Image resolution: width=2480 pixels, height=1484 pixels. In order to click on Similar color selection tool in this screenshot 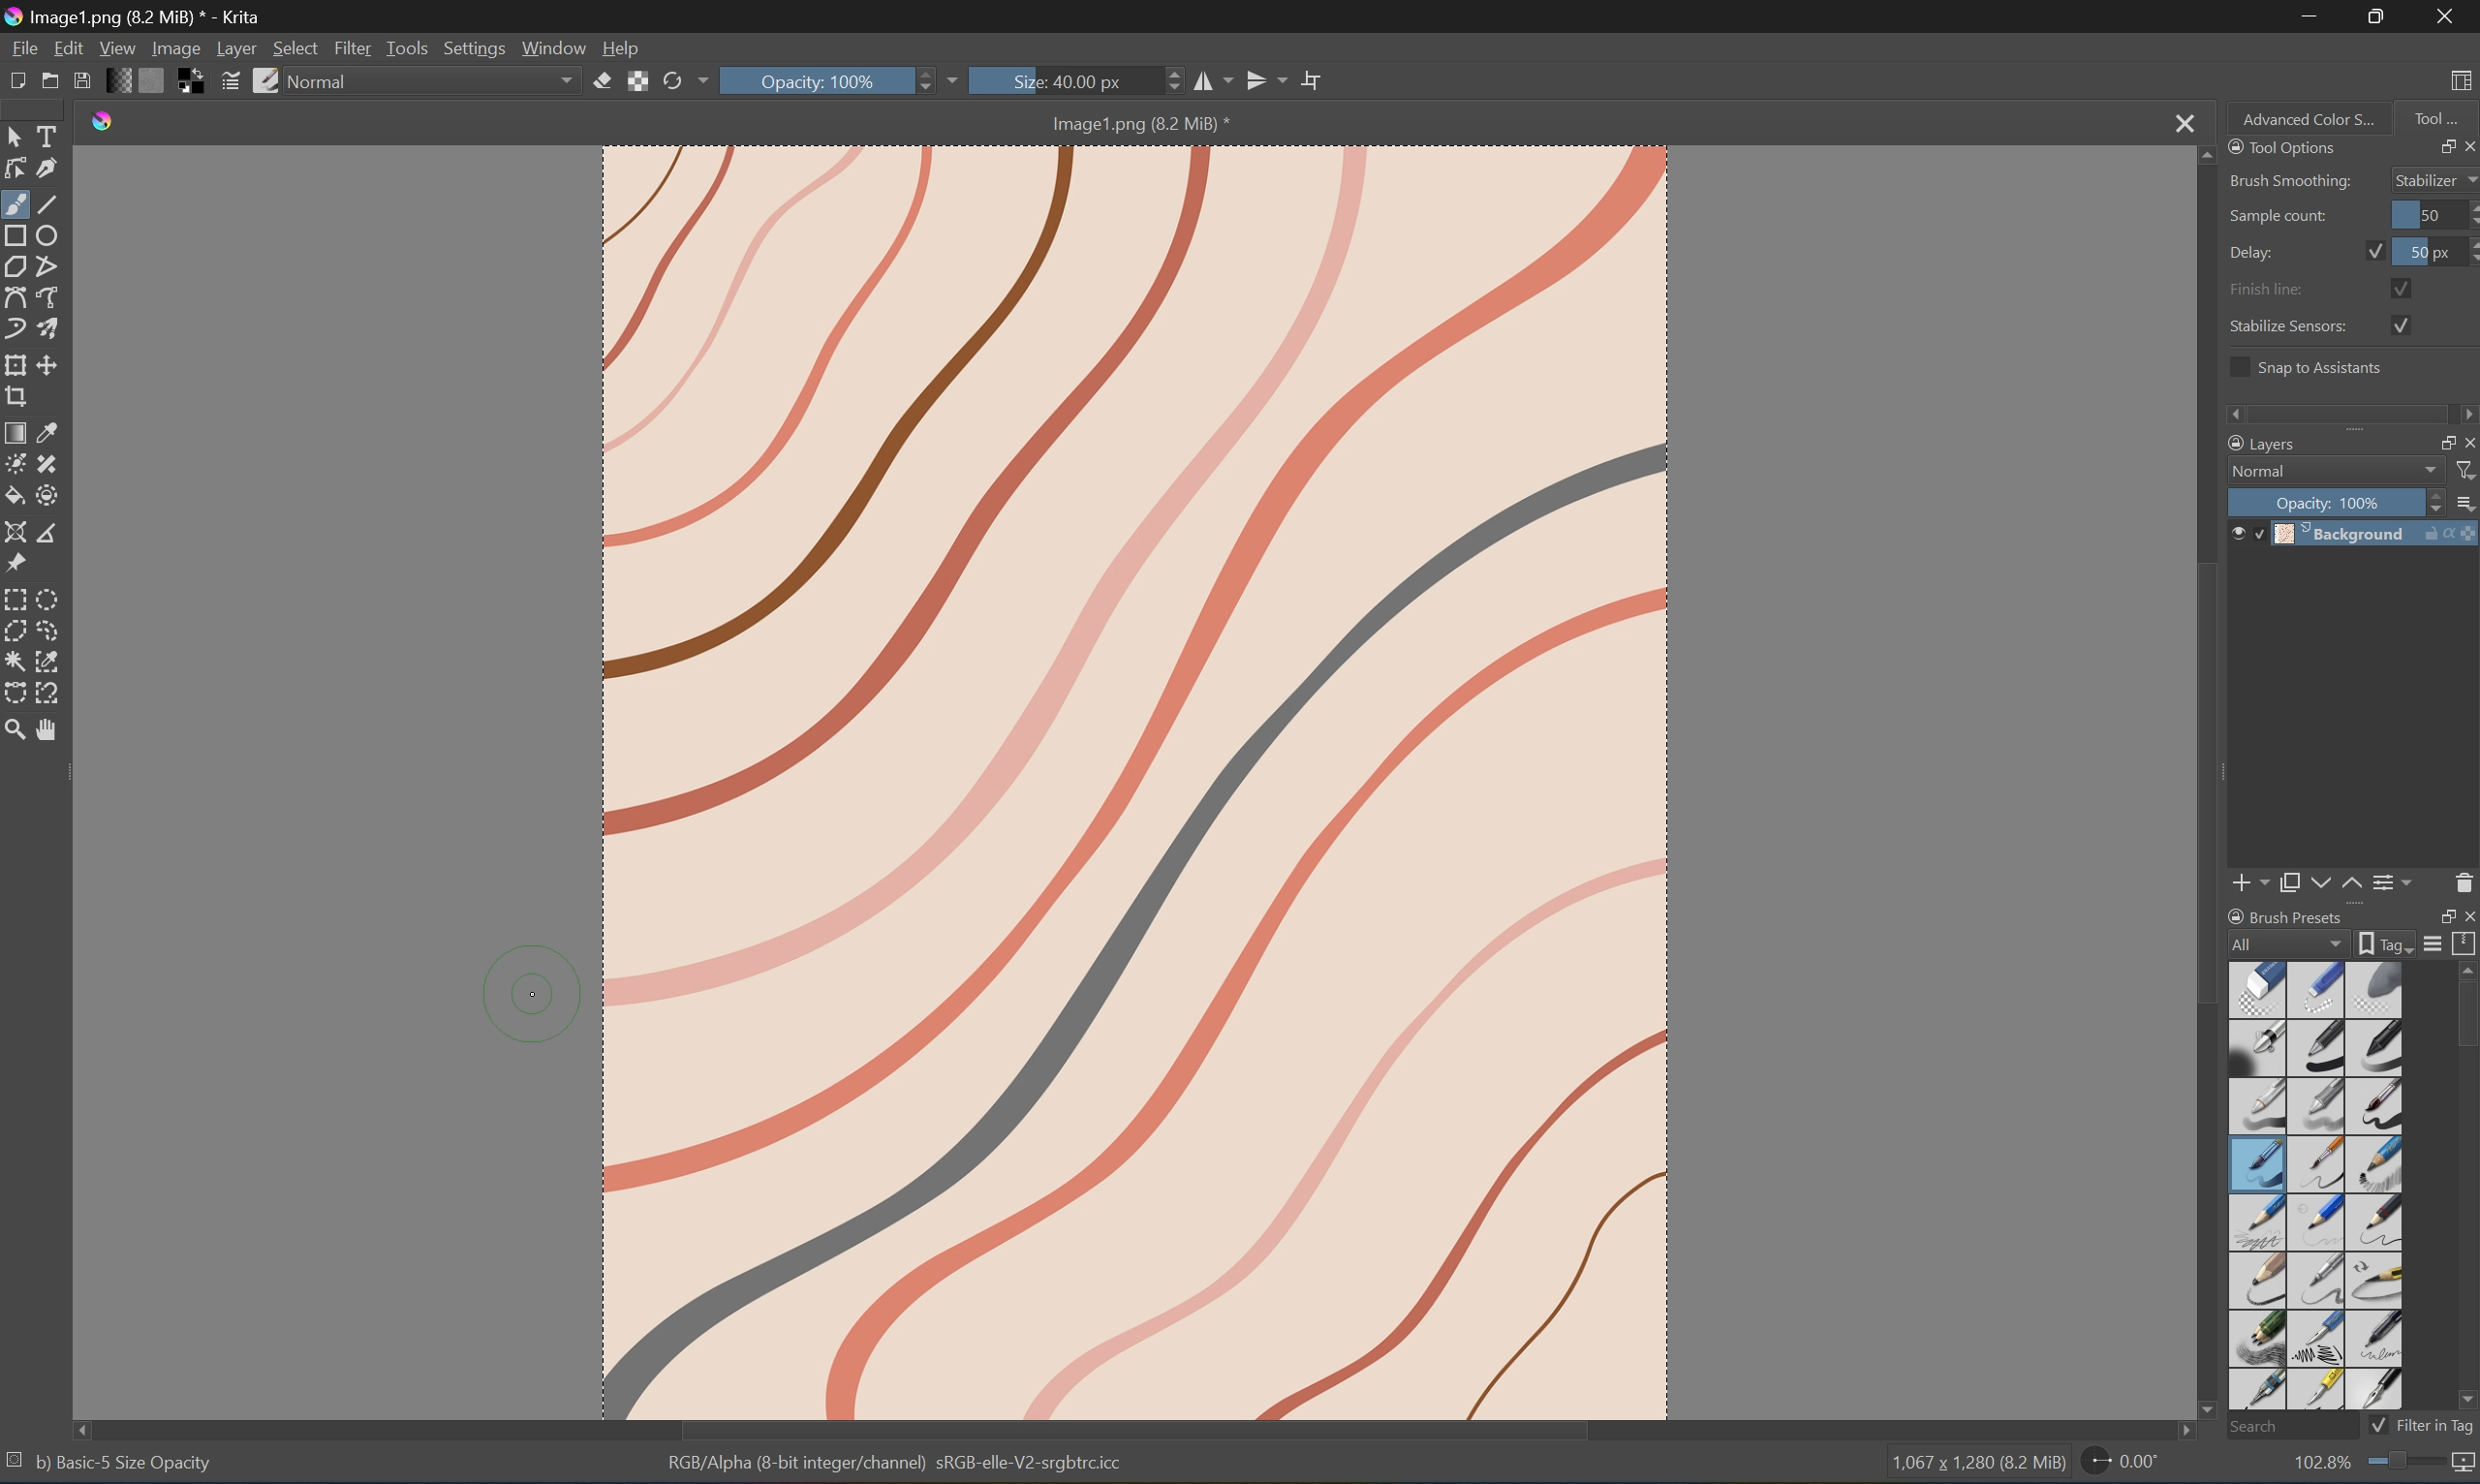, I will do `click(50, 661)`.